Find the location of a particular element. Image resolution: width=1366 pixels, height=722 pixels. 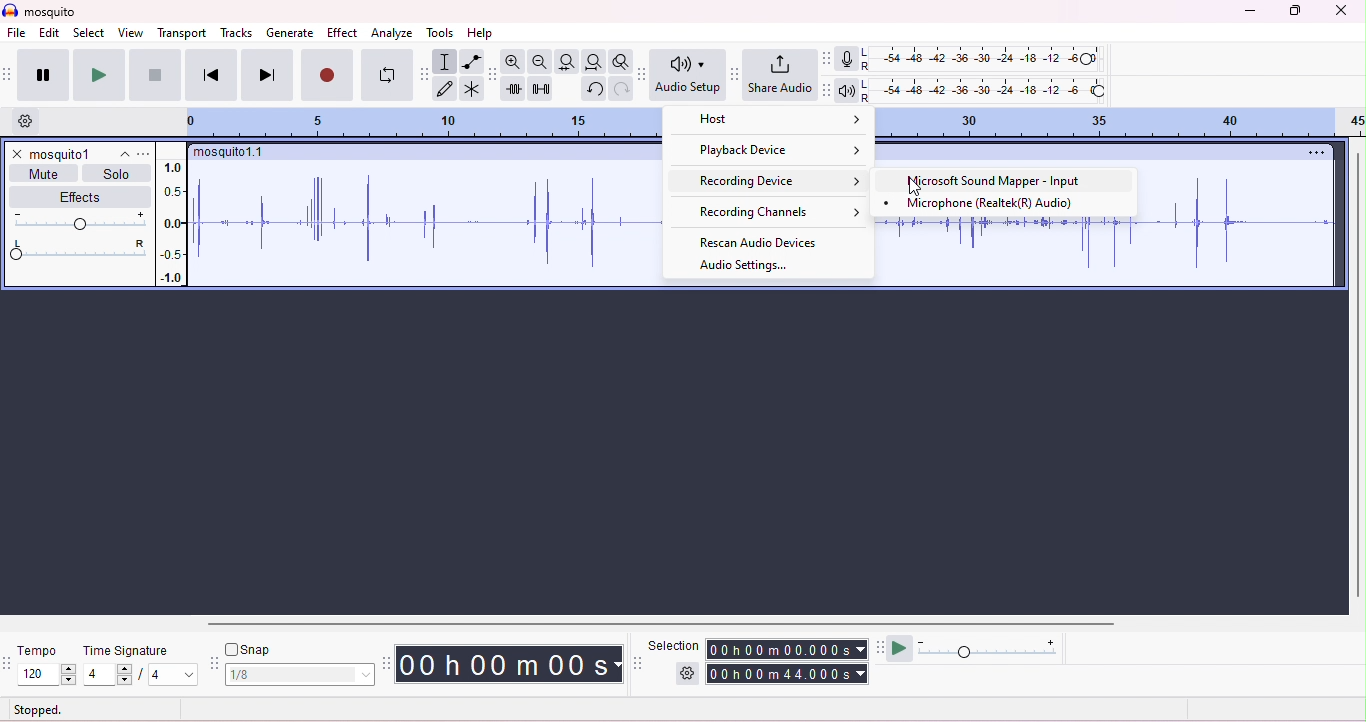

select tempo is located at coordinates (48, 675).